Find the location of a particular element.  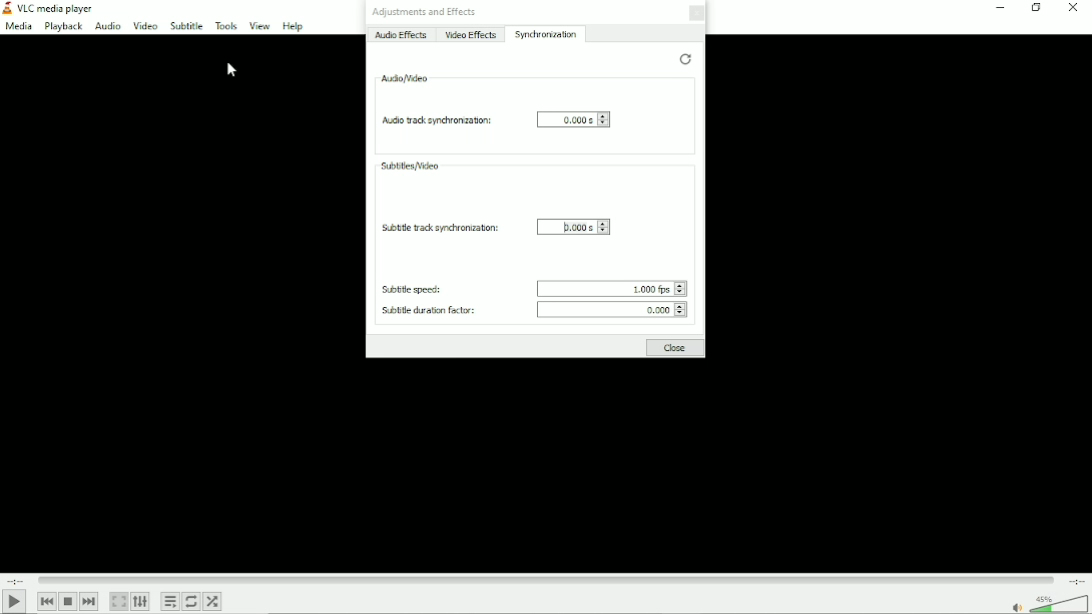

Tools is located at coordinates (226, 25).